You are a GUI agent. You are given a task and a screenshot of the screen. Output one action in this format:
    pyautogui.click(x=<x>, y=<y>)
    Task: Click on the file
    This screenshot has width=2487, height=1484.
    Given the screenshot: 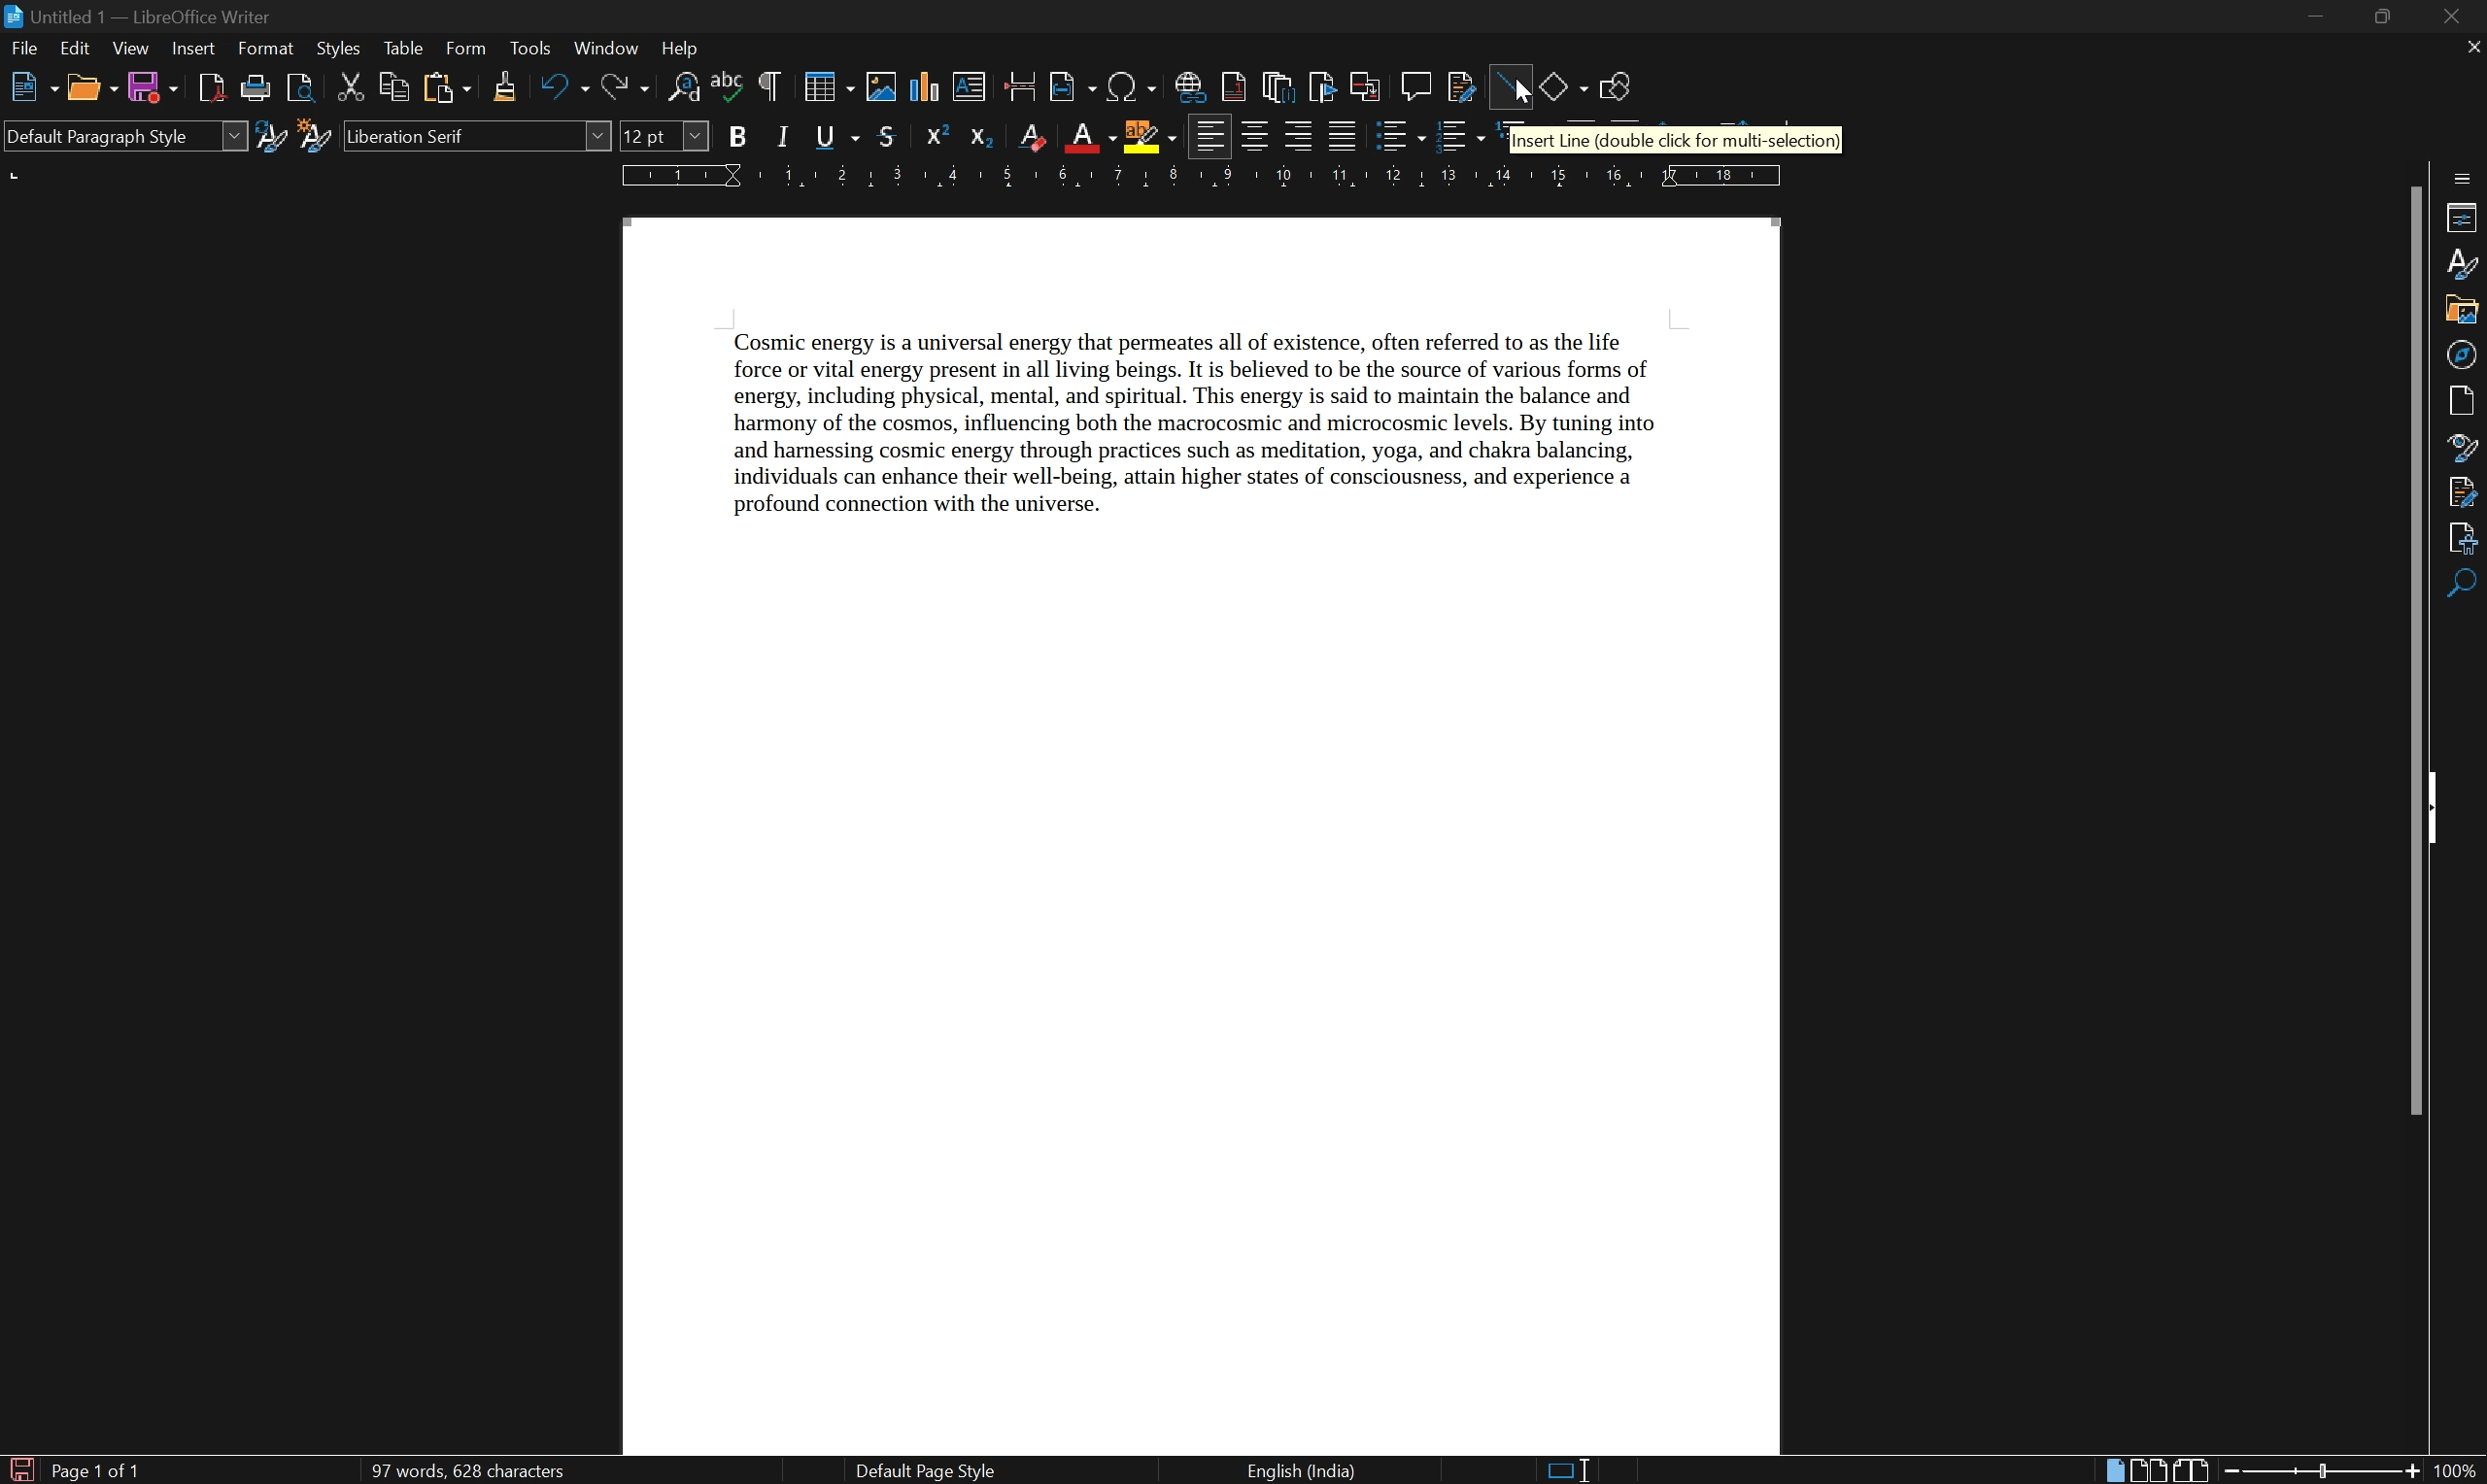 What is the action you would take?
    pyautogui.click(x=25, y=51)
    